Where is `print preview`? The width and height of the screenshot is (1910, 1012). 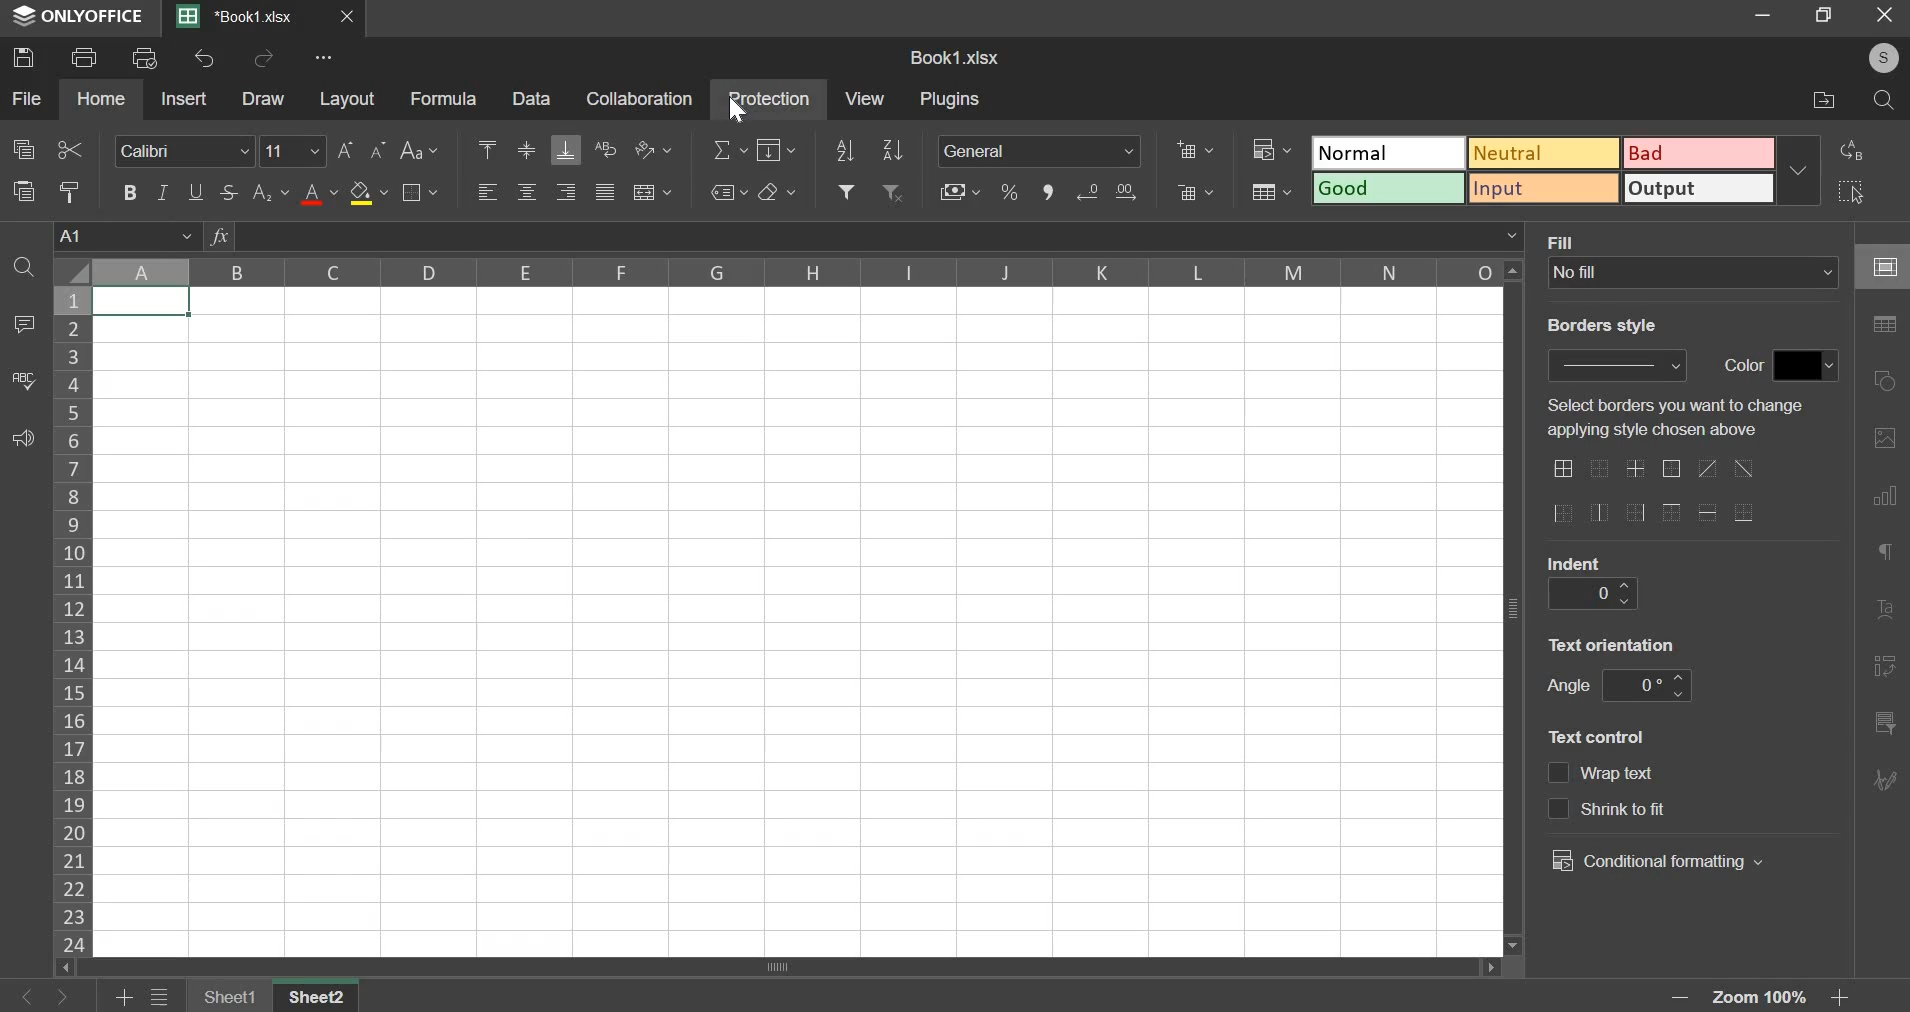 print preview is located at coordinates (143, 56).